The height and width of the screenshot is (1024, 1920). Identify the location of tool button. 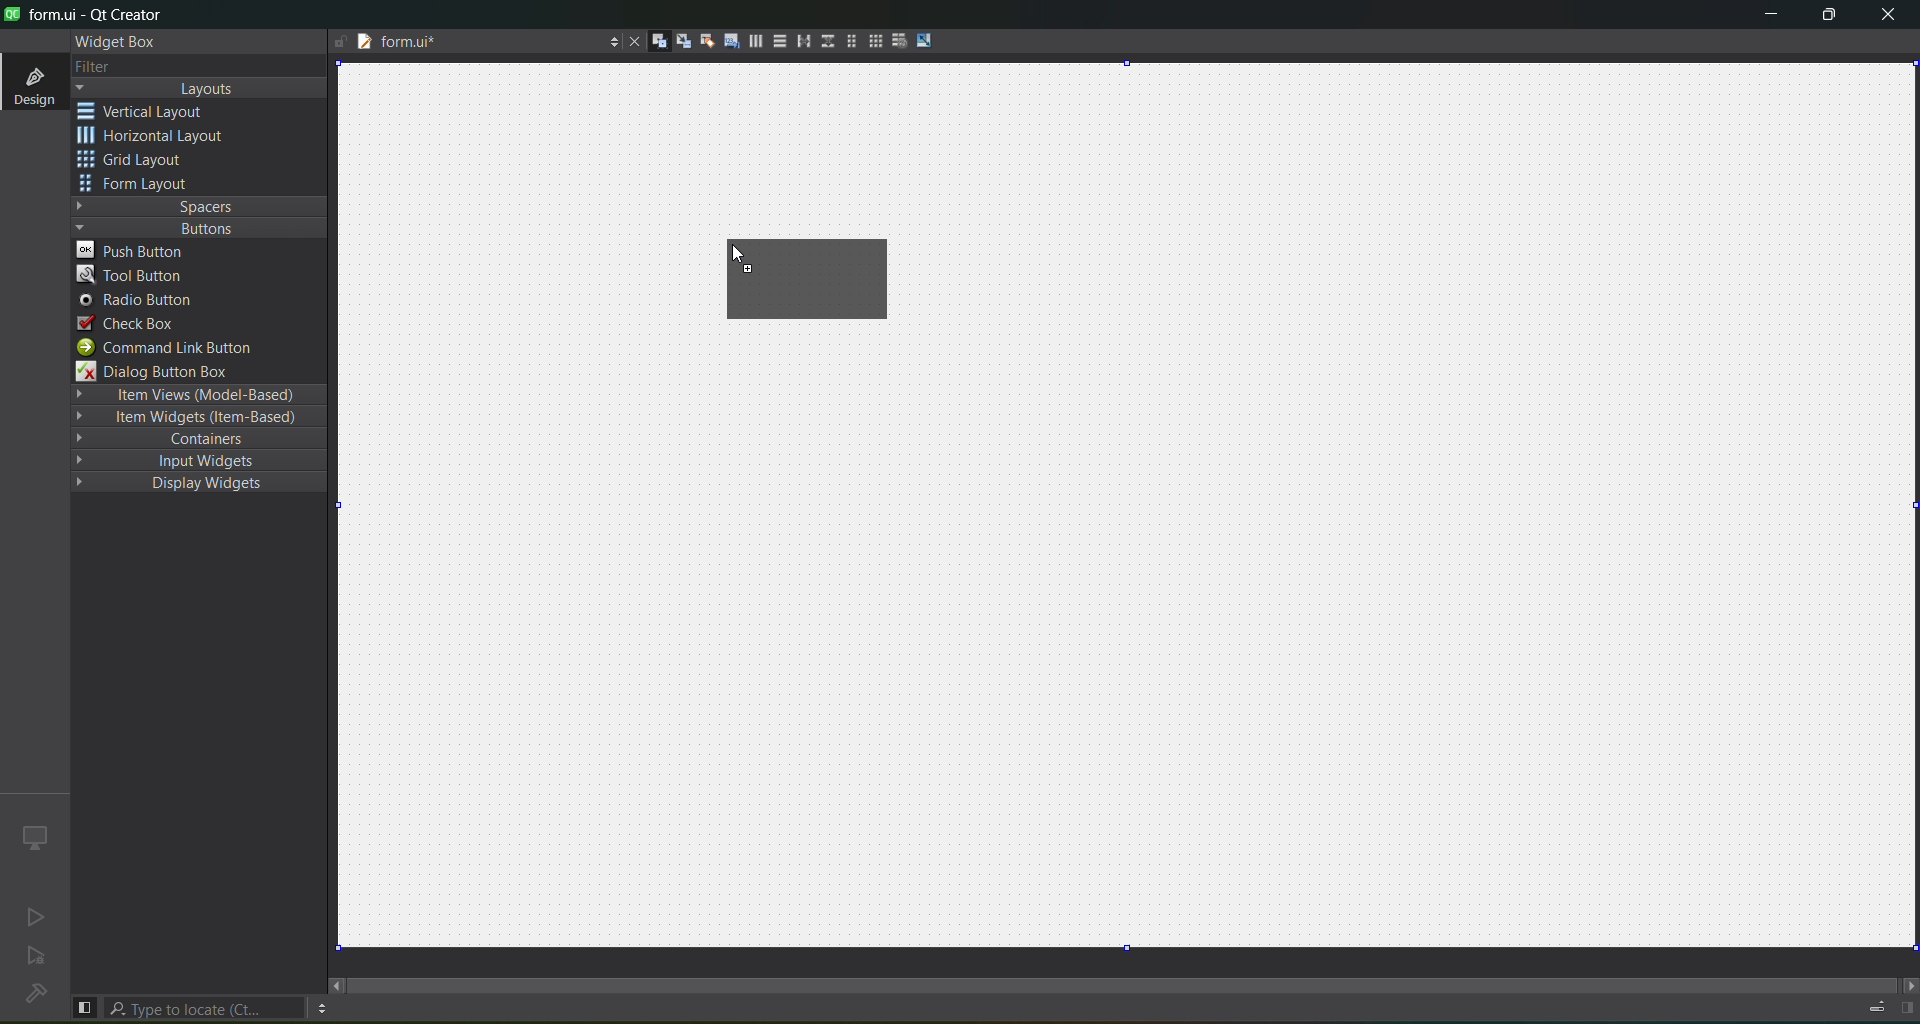
(132, 277).